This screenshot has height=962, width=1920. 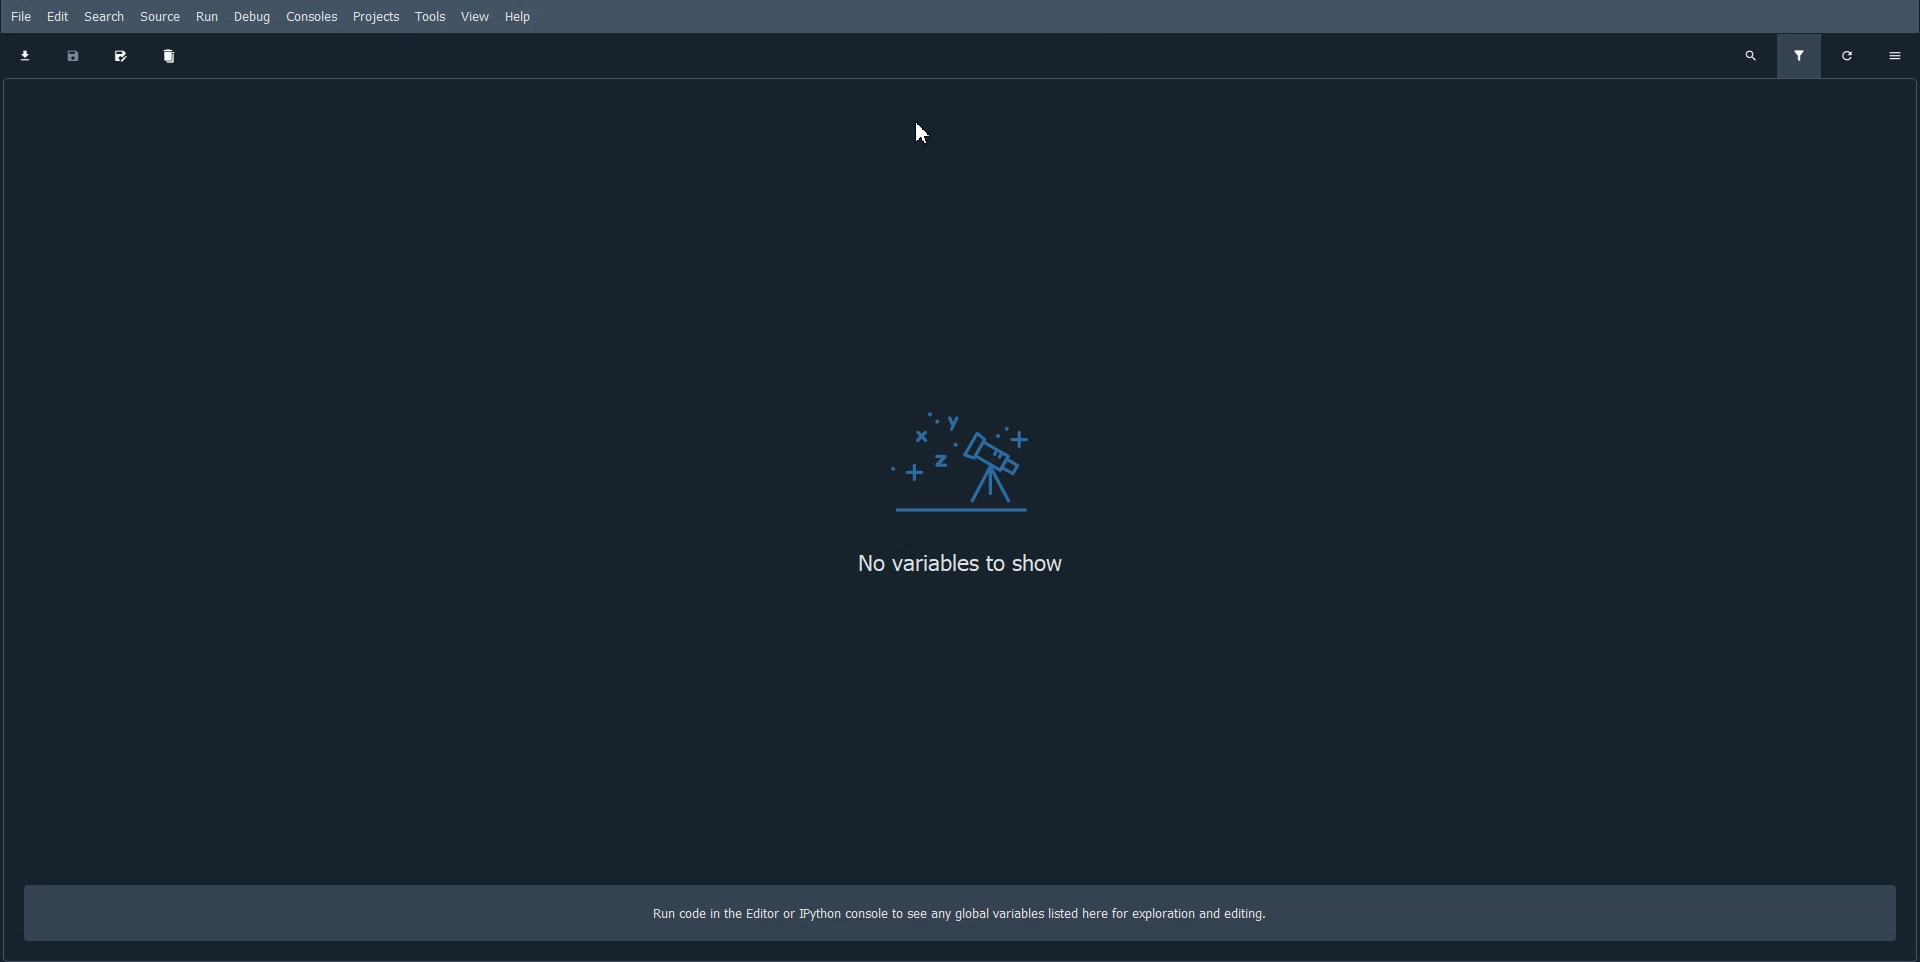 What do you see at coordinates (975, 914) in the screenshot?
I see `Run code in the Editor or Python console to see any global variables listed here for exploration and editing.` at bounding box center [975, 914].